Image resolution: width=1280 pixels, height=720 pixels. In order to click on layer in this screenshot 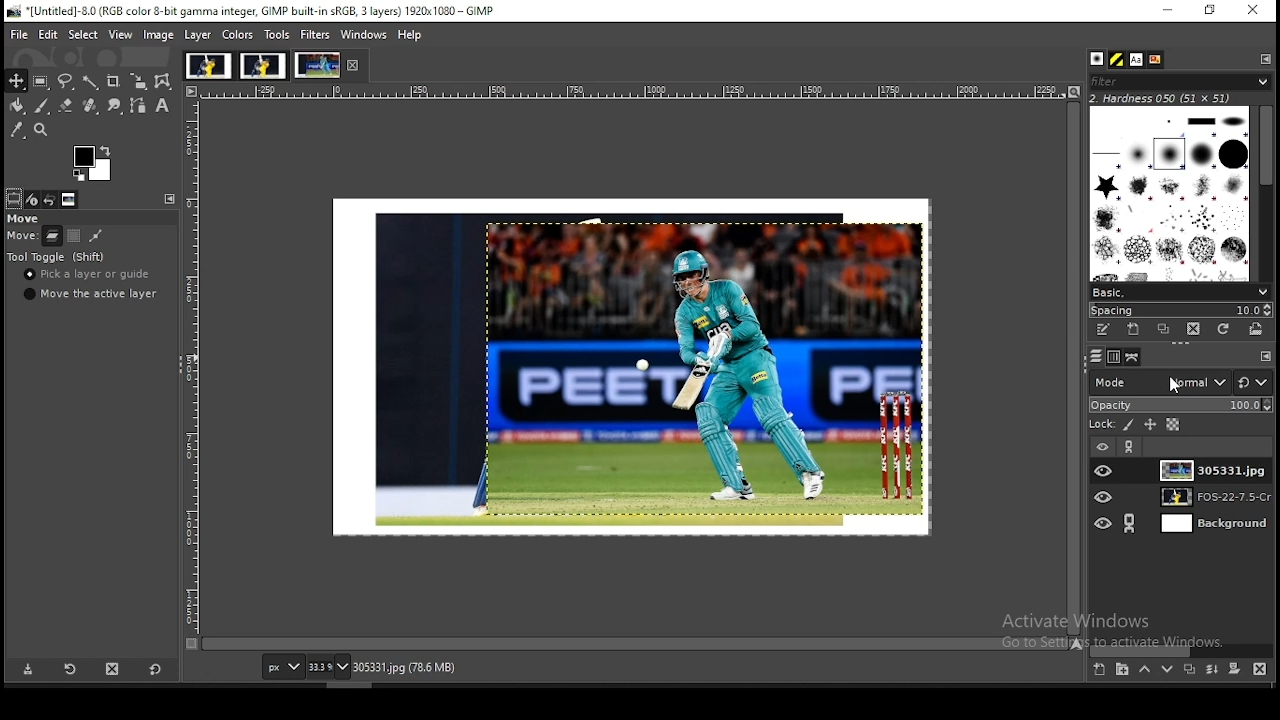, I will do `click(1214, 468)`.